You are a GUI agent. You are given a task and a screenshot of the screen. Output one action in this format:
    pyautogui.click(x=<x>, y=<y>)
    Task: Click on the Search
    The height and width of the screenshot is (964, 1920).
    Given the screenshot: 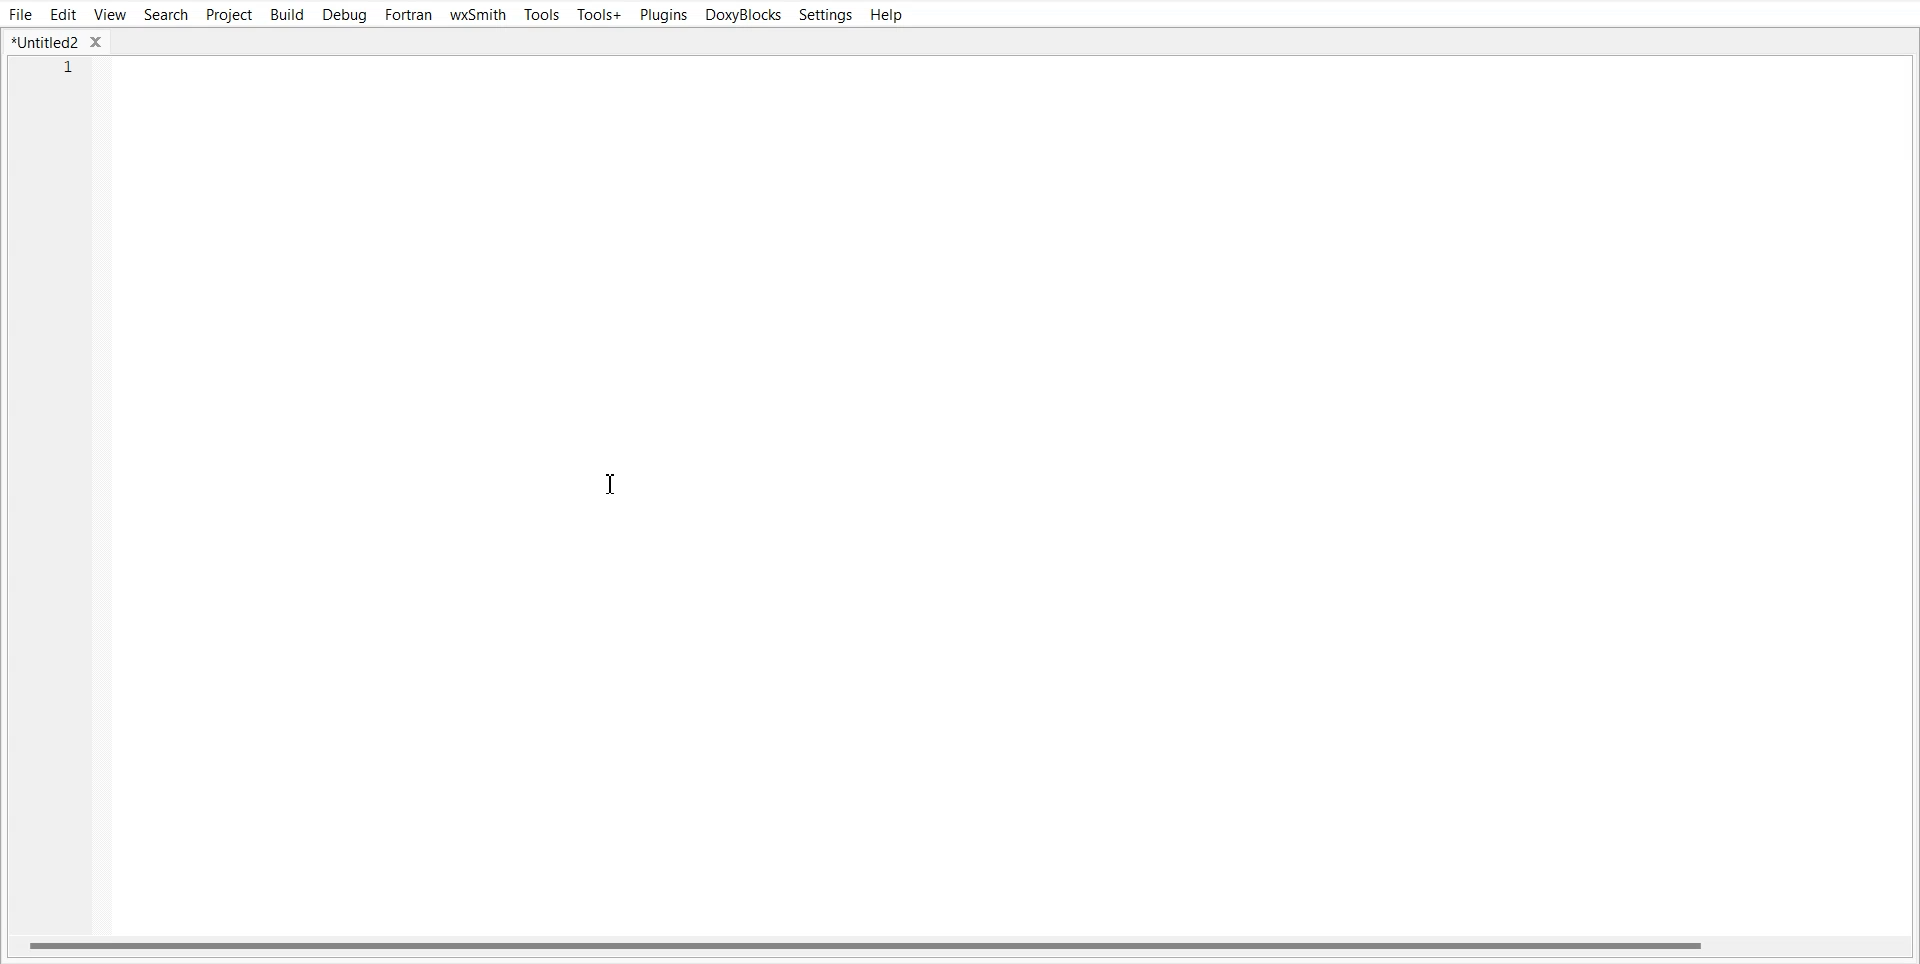 What is the action you would take?
    pyautogui.click(x=165, y=15)
    